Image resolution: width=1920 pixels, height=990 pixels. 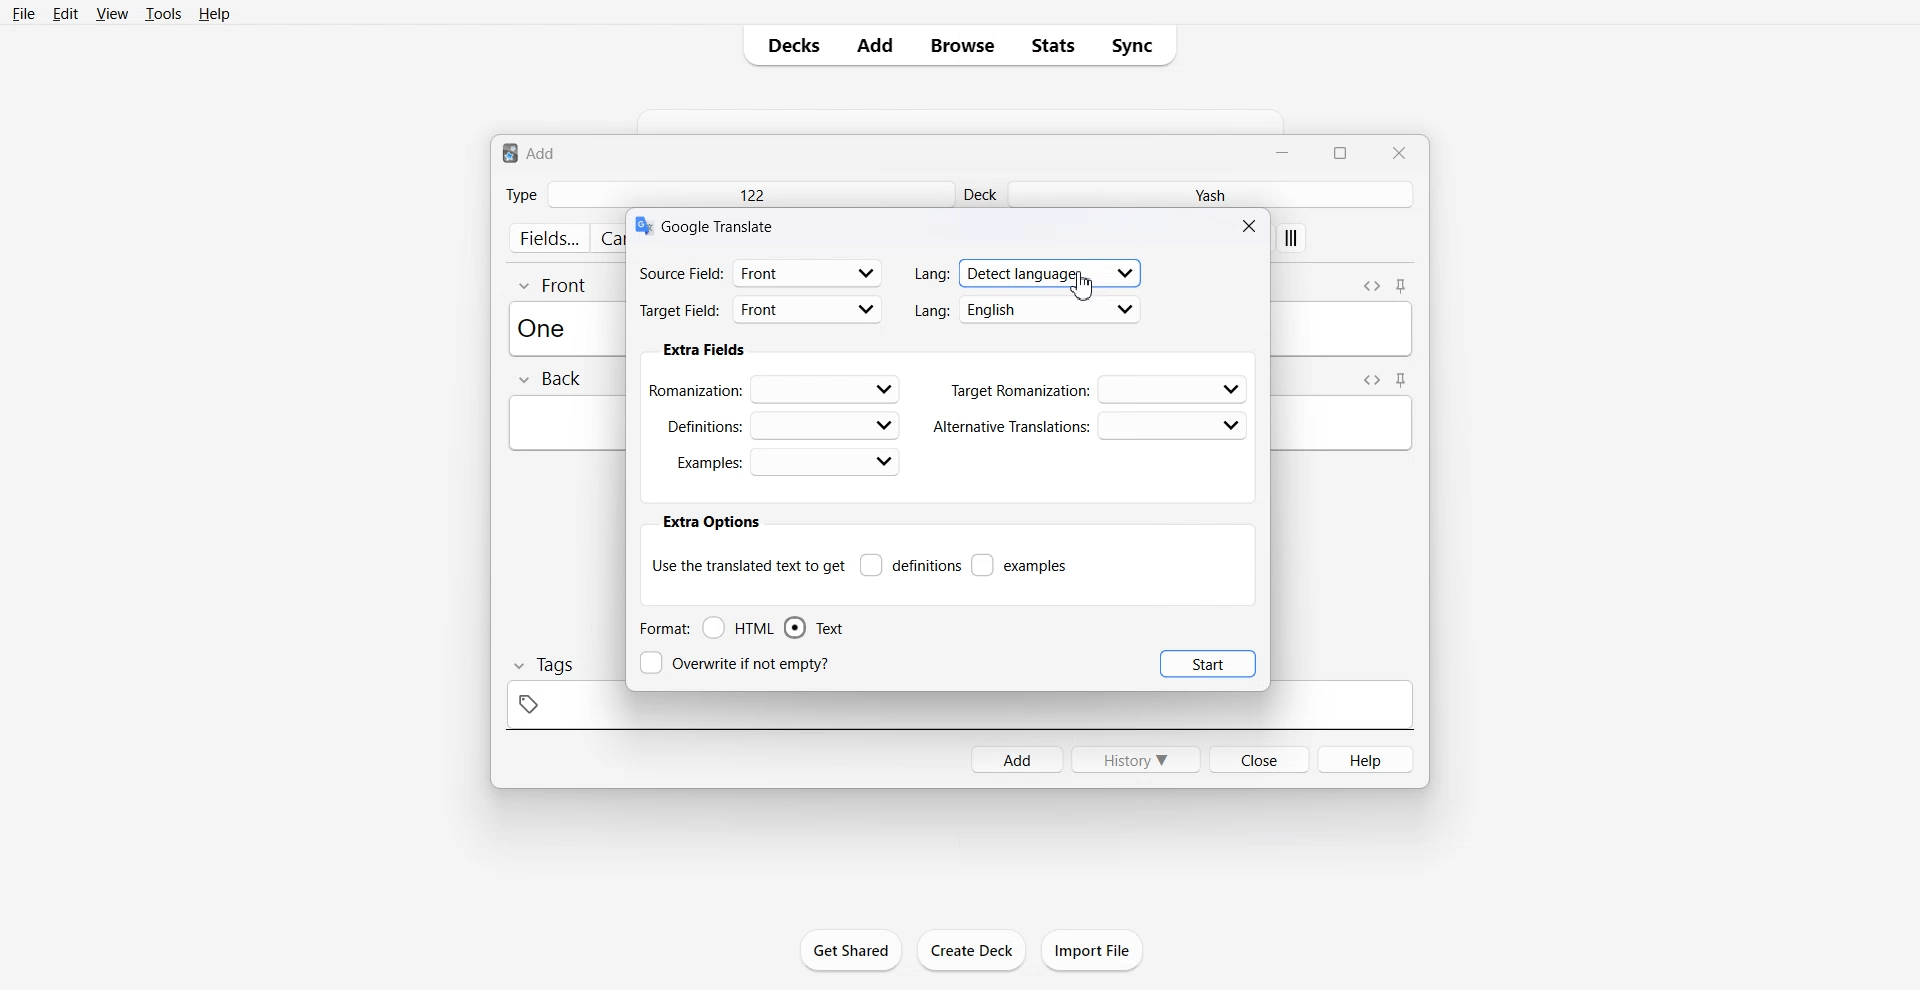 What do you see at coordinates (971, 950) in the screenshot?
I see `Create Deck` at bounding box center [971, 950].